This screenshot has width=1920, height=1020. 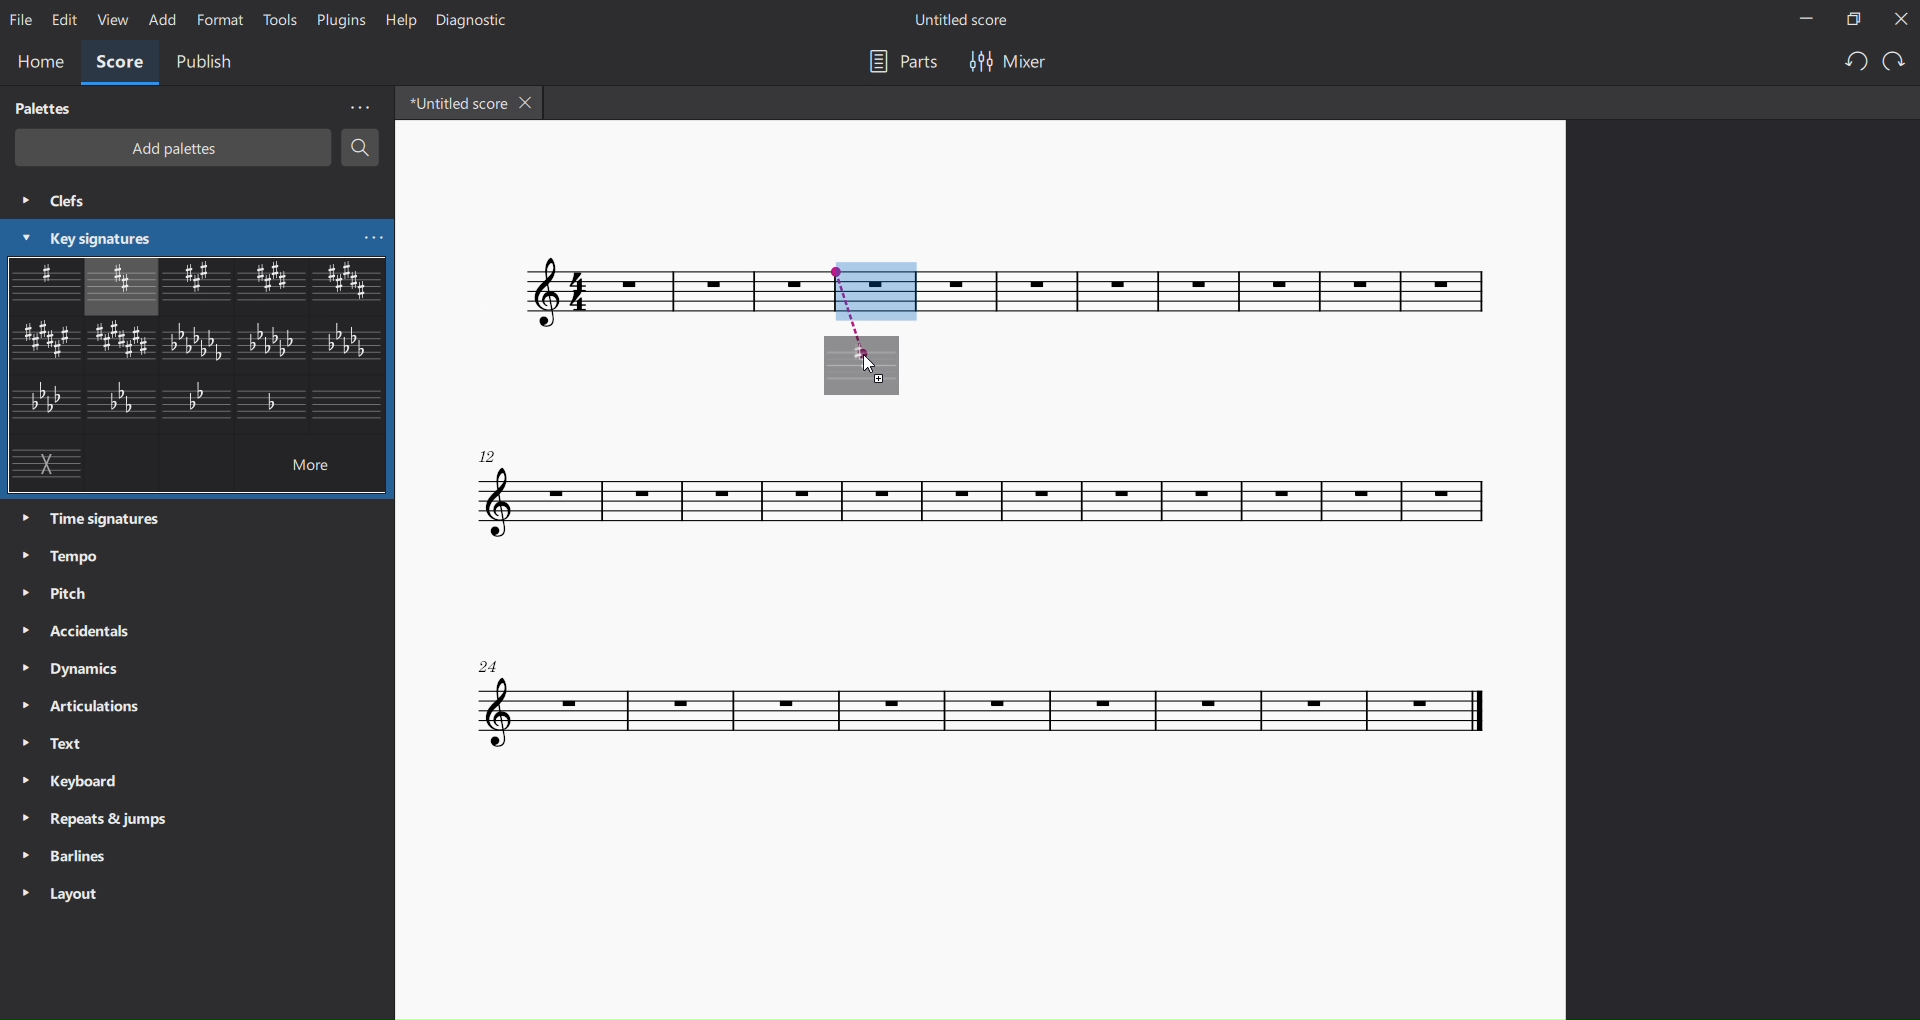 I want to click on more, so click(x=360, y=106).